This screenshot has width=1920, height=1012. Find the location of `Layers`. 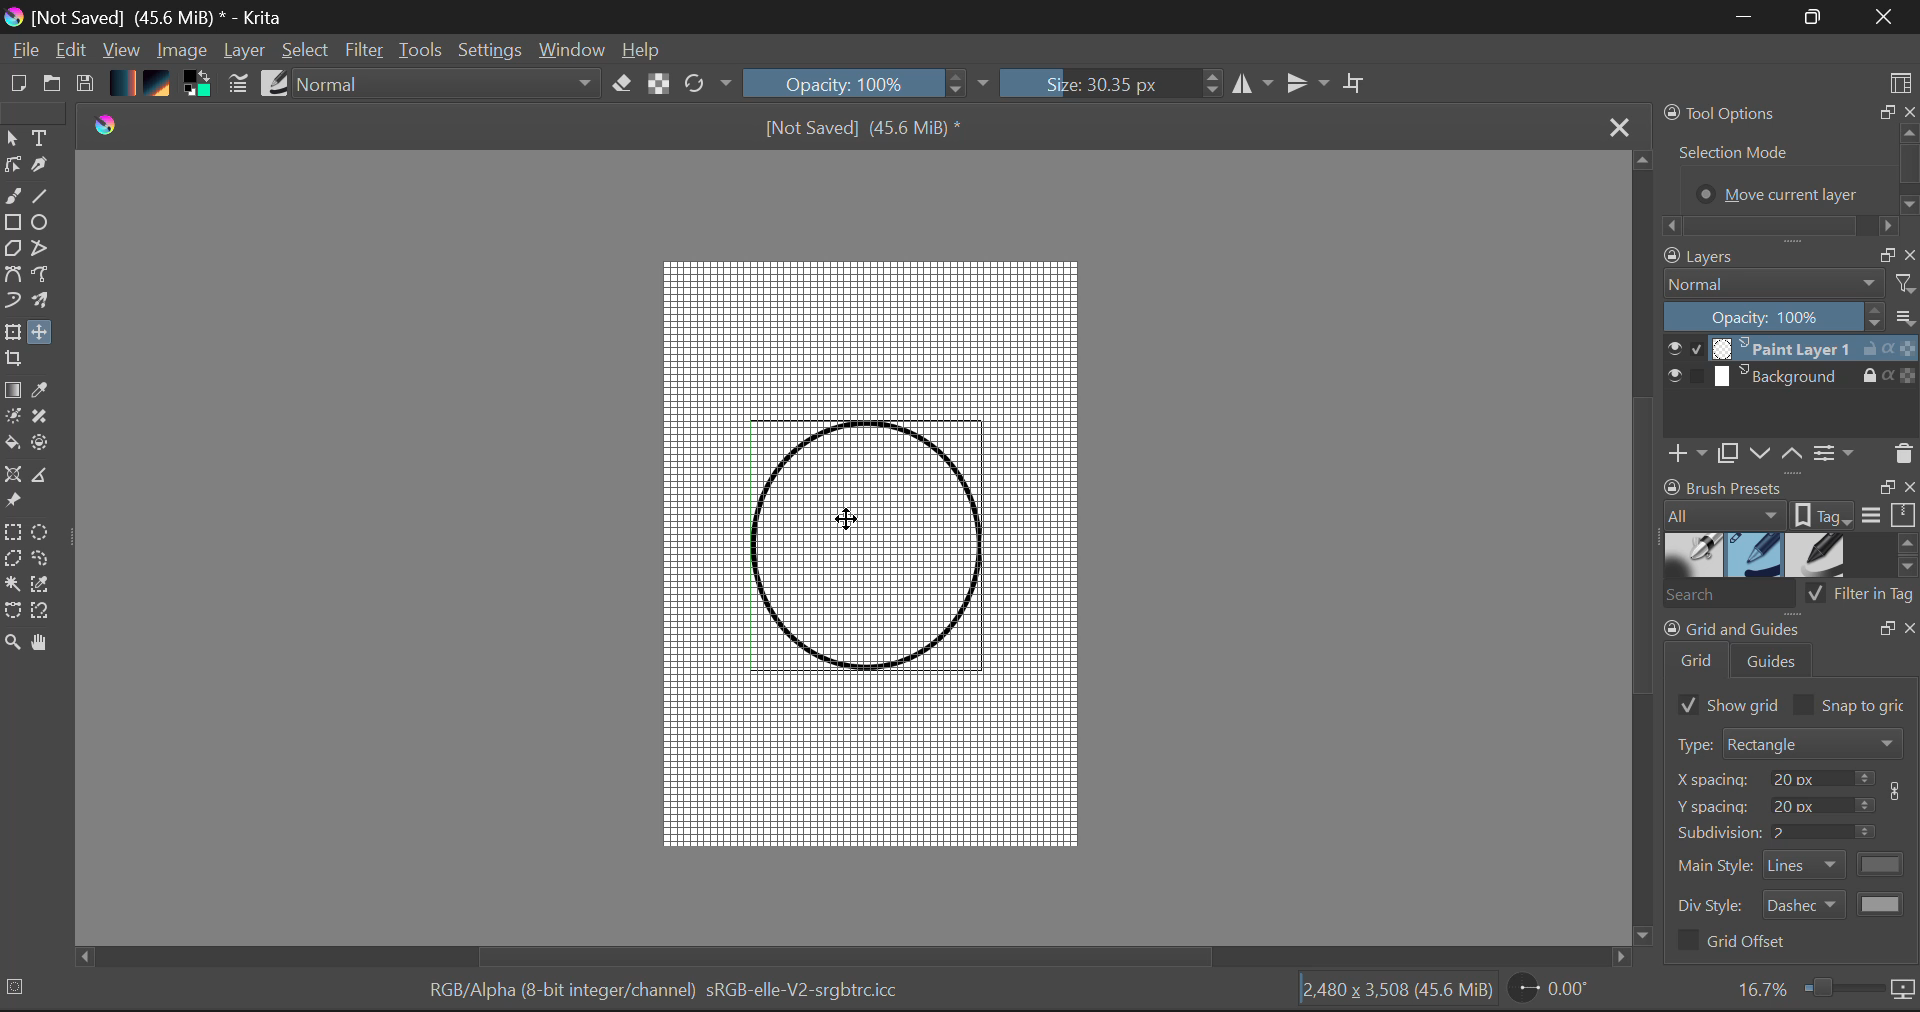

Layers is located at coordinates (1792, 365).